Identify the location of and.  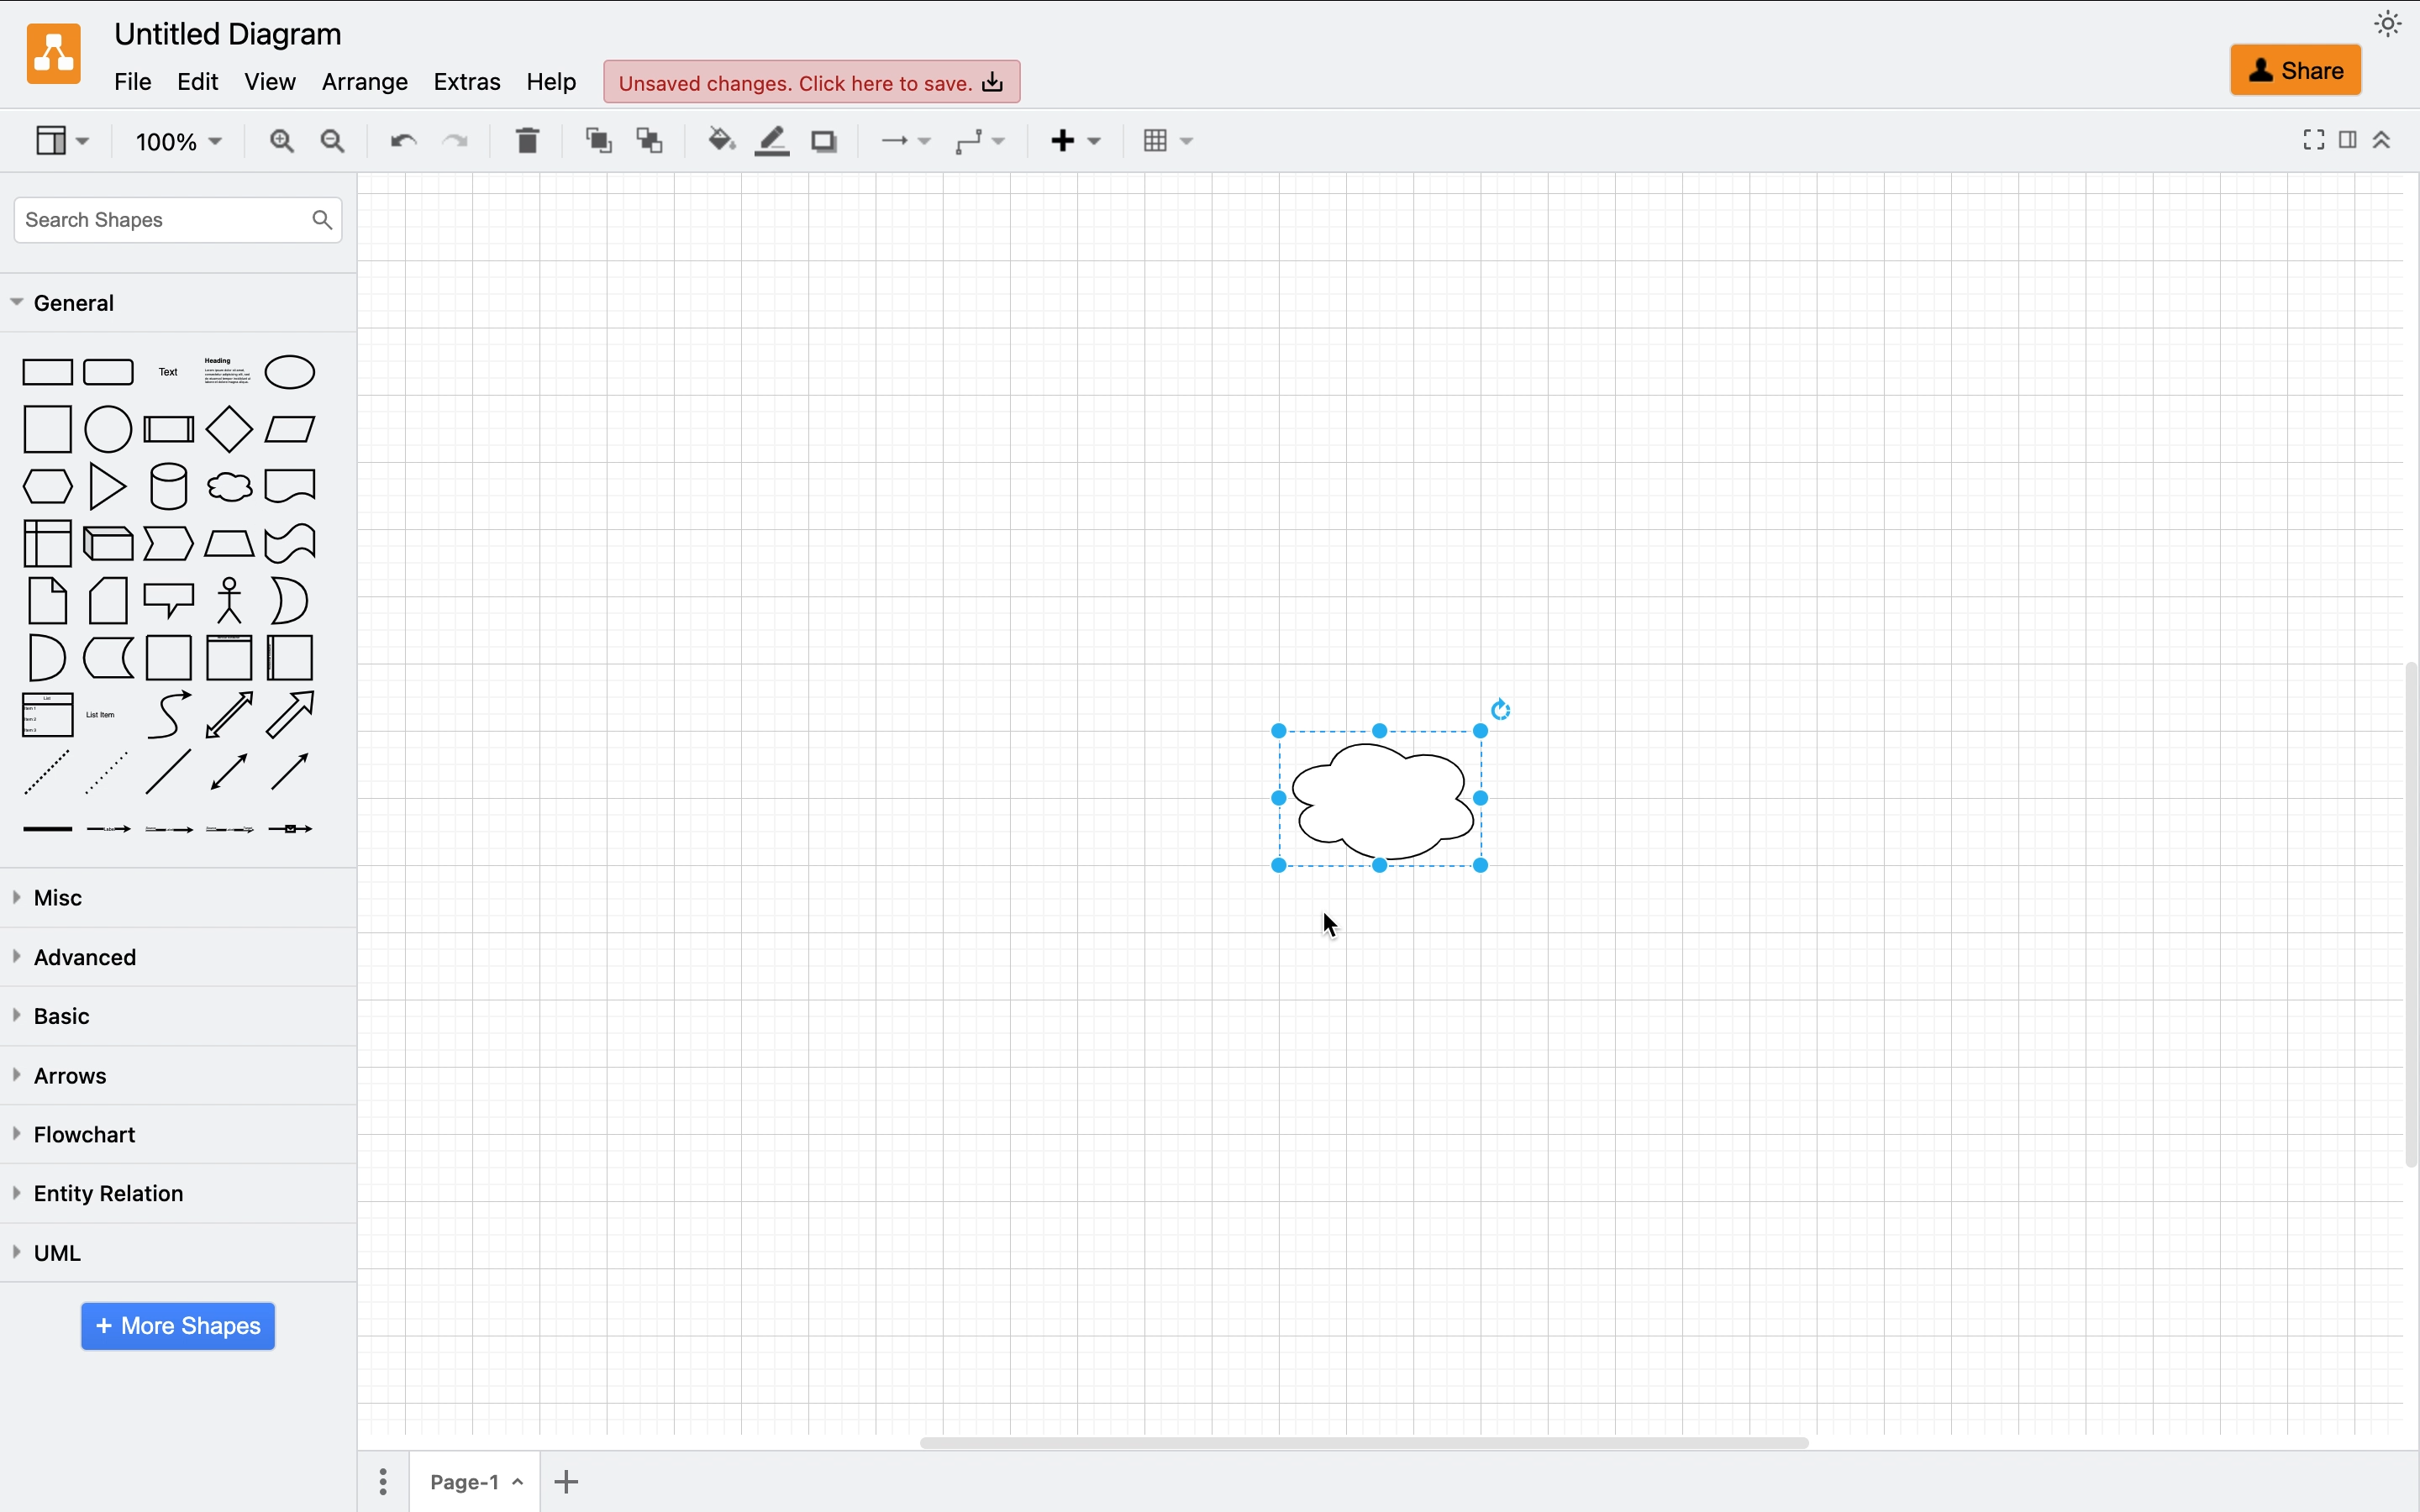
(49, 658).